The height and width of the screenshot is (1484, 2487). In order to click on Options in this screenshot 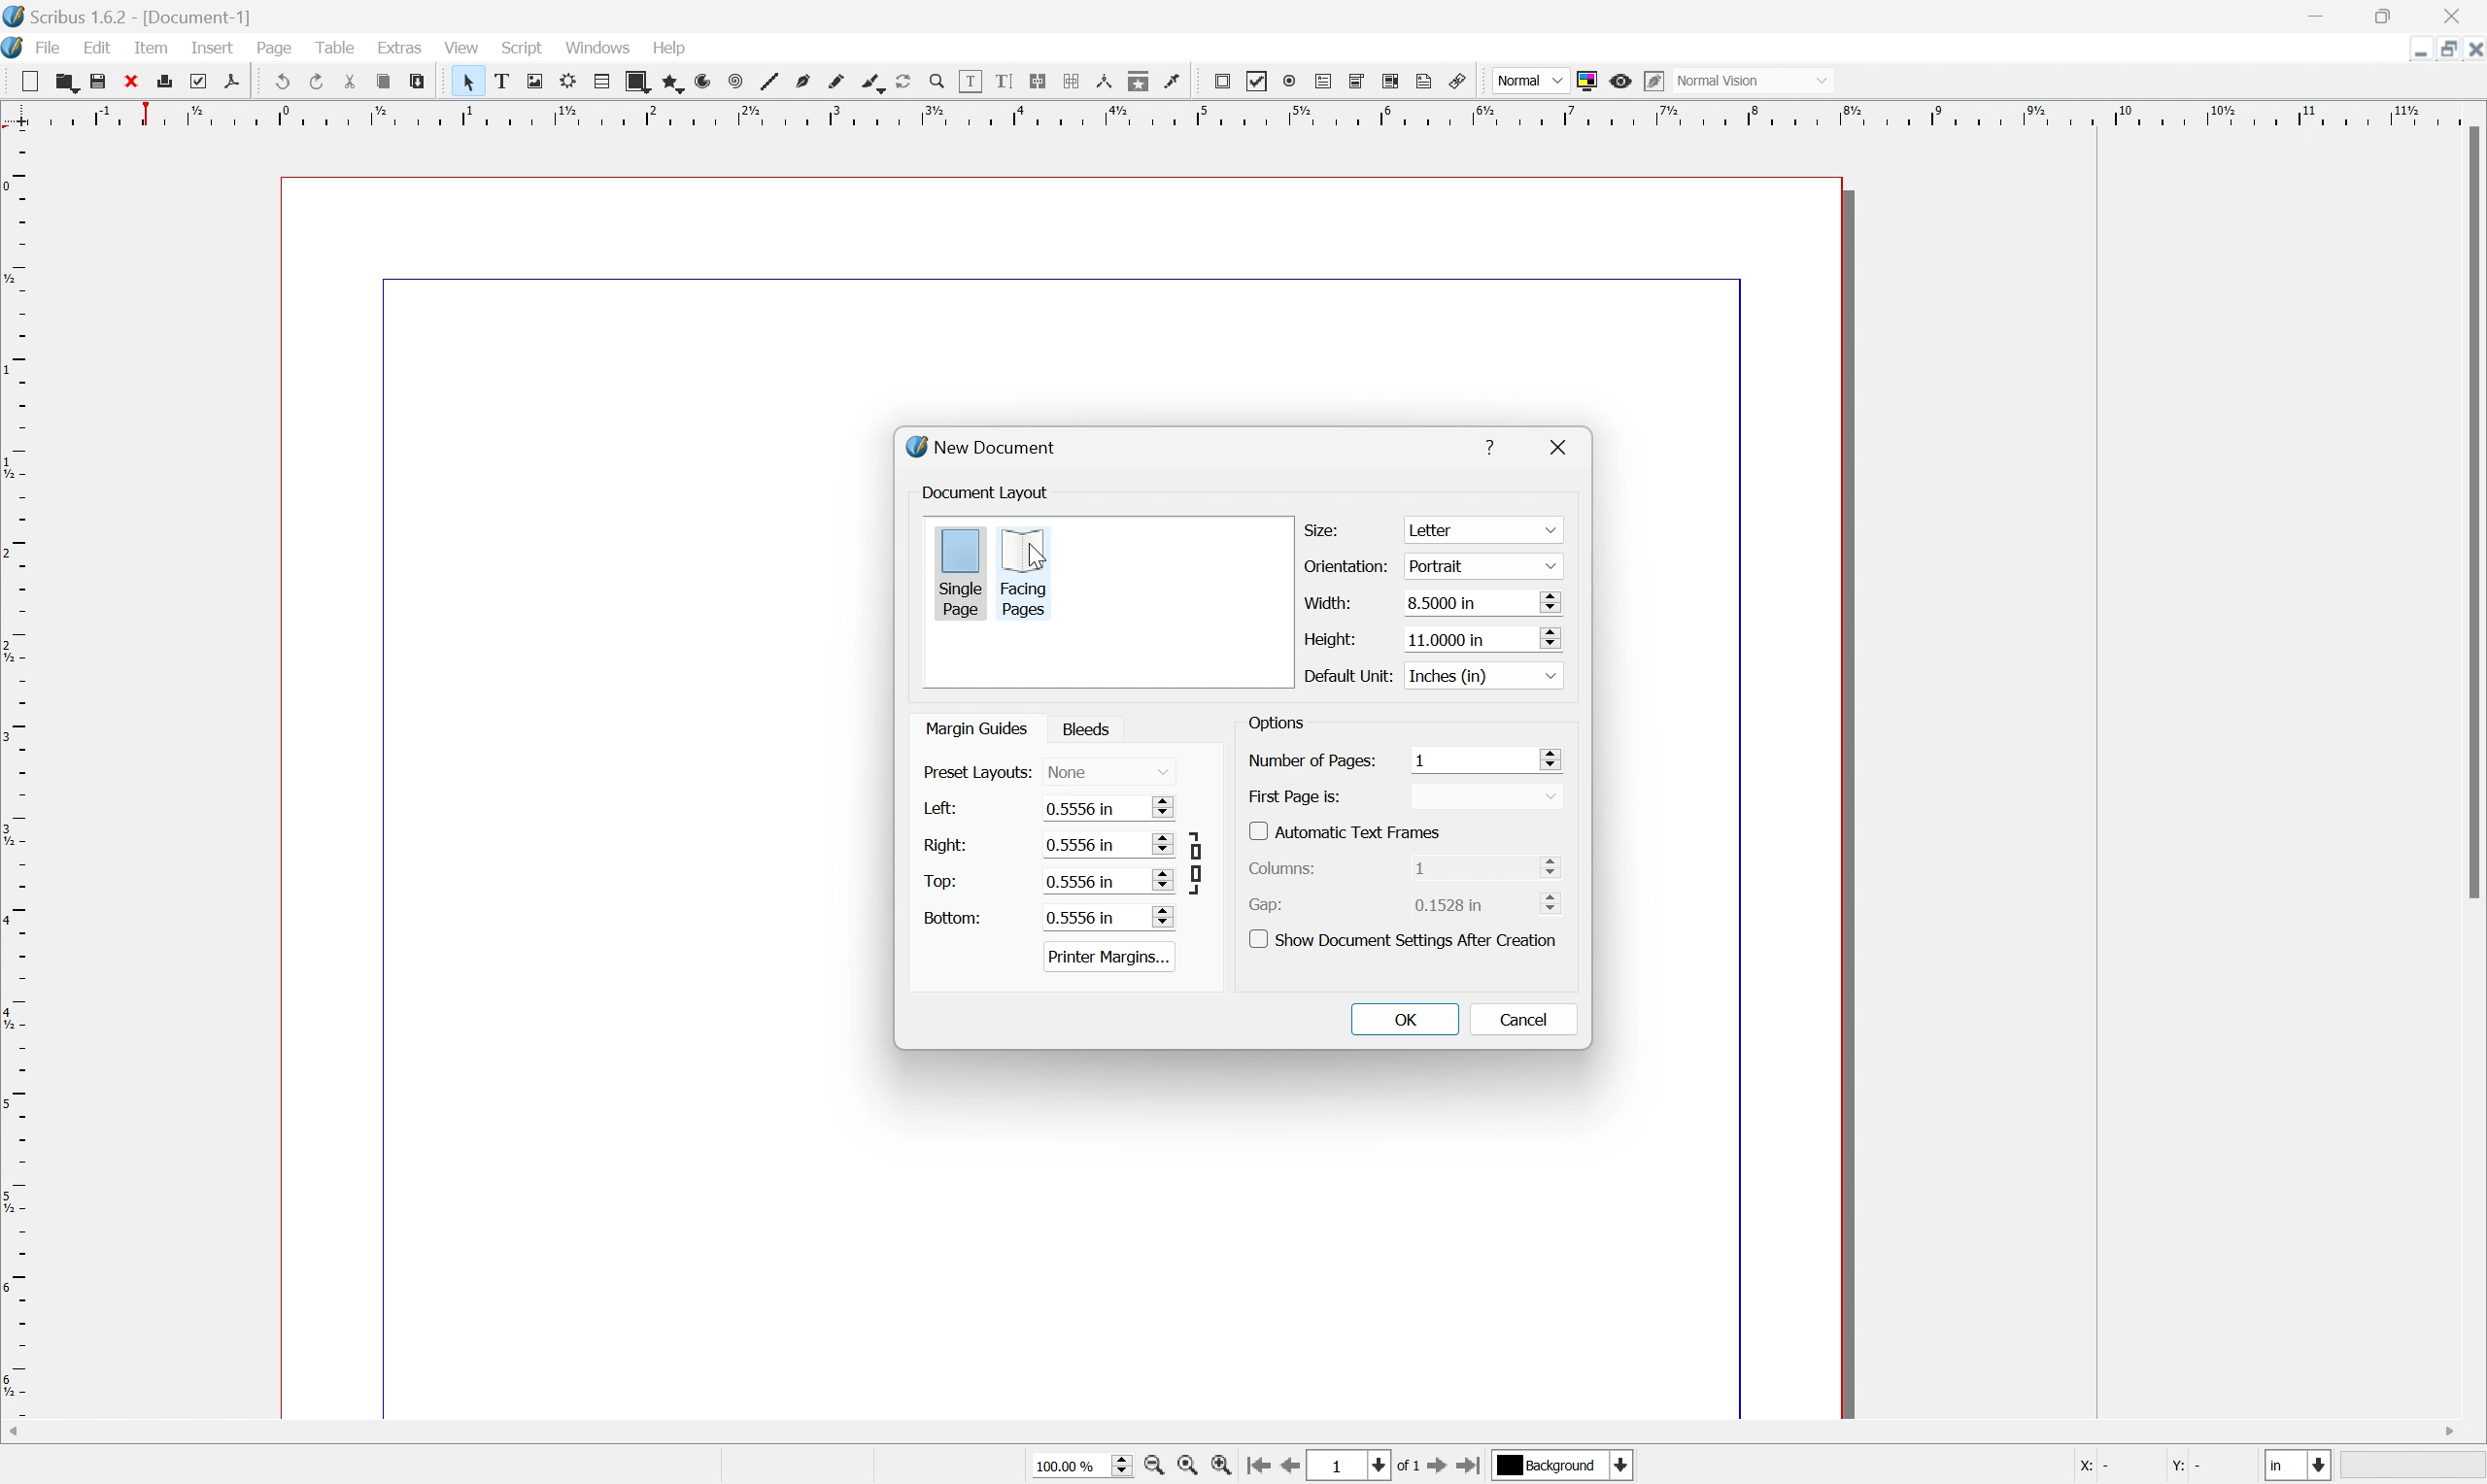, I will do `click(1276, 726)`.